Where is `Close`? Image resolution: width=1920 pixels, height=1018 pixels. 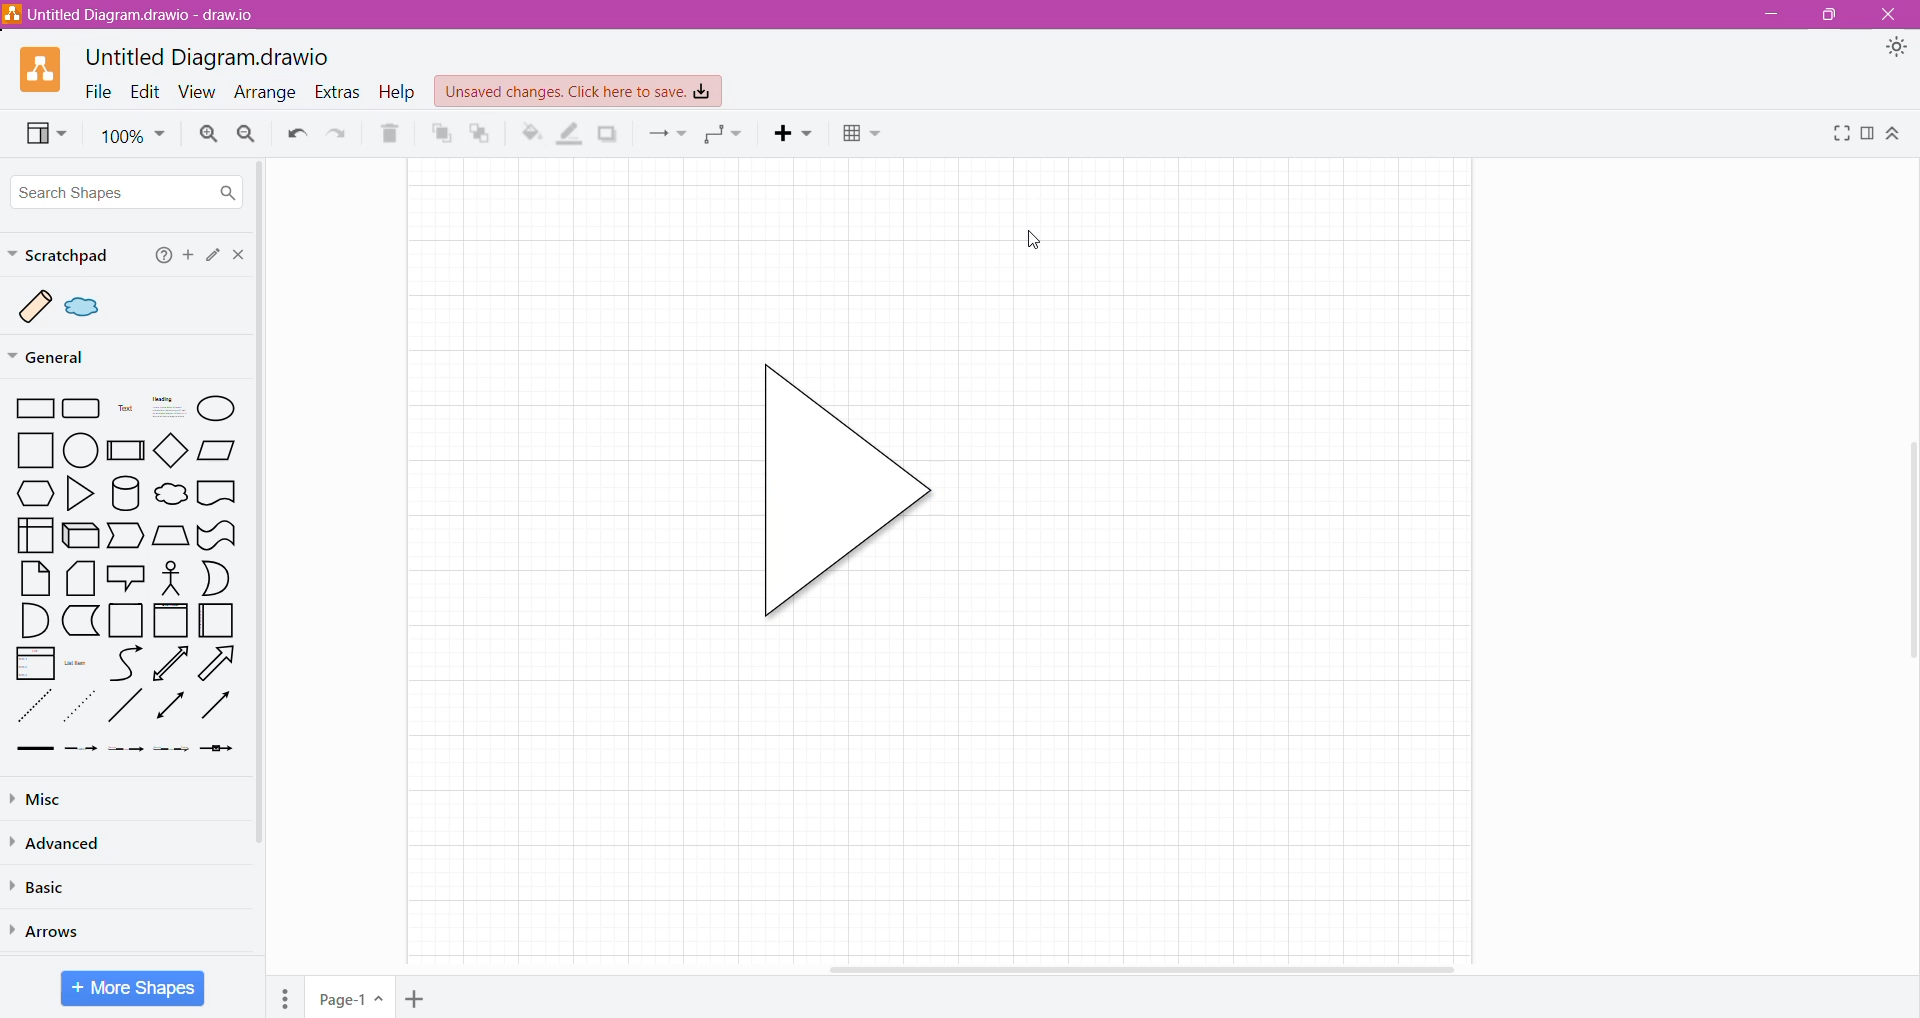 Close is located at coordinates (237, 254).